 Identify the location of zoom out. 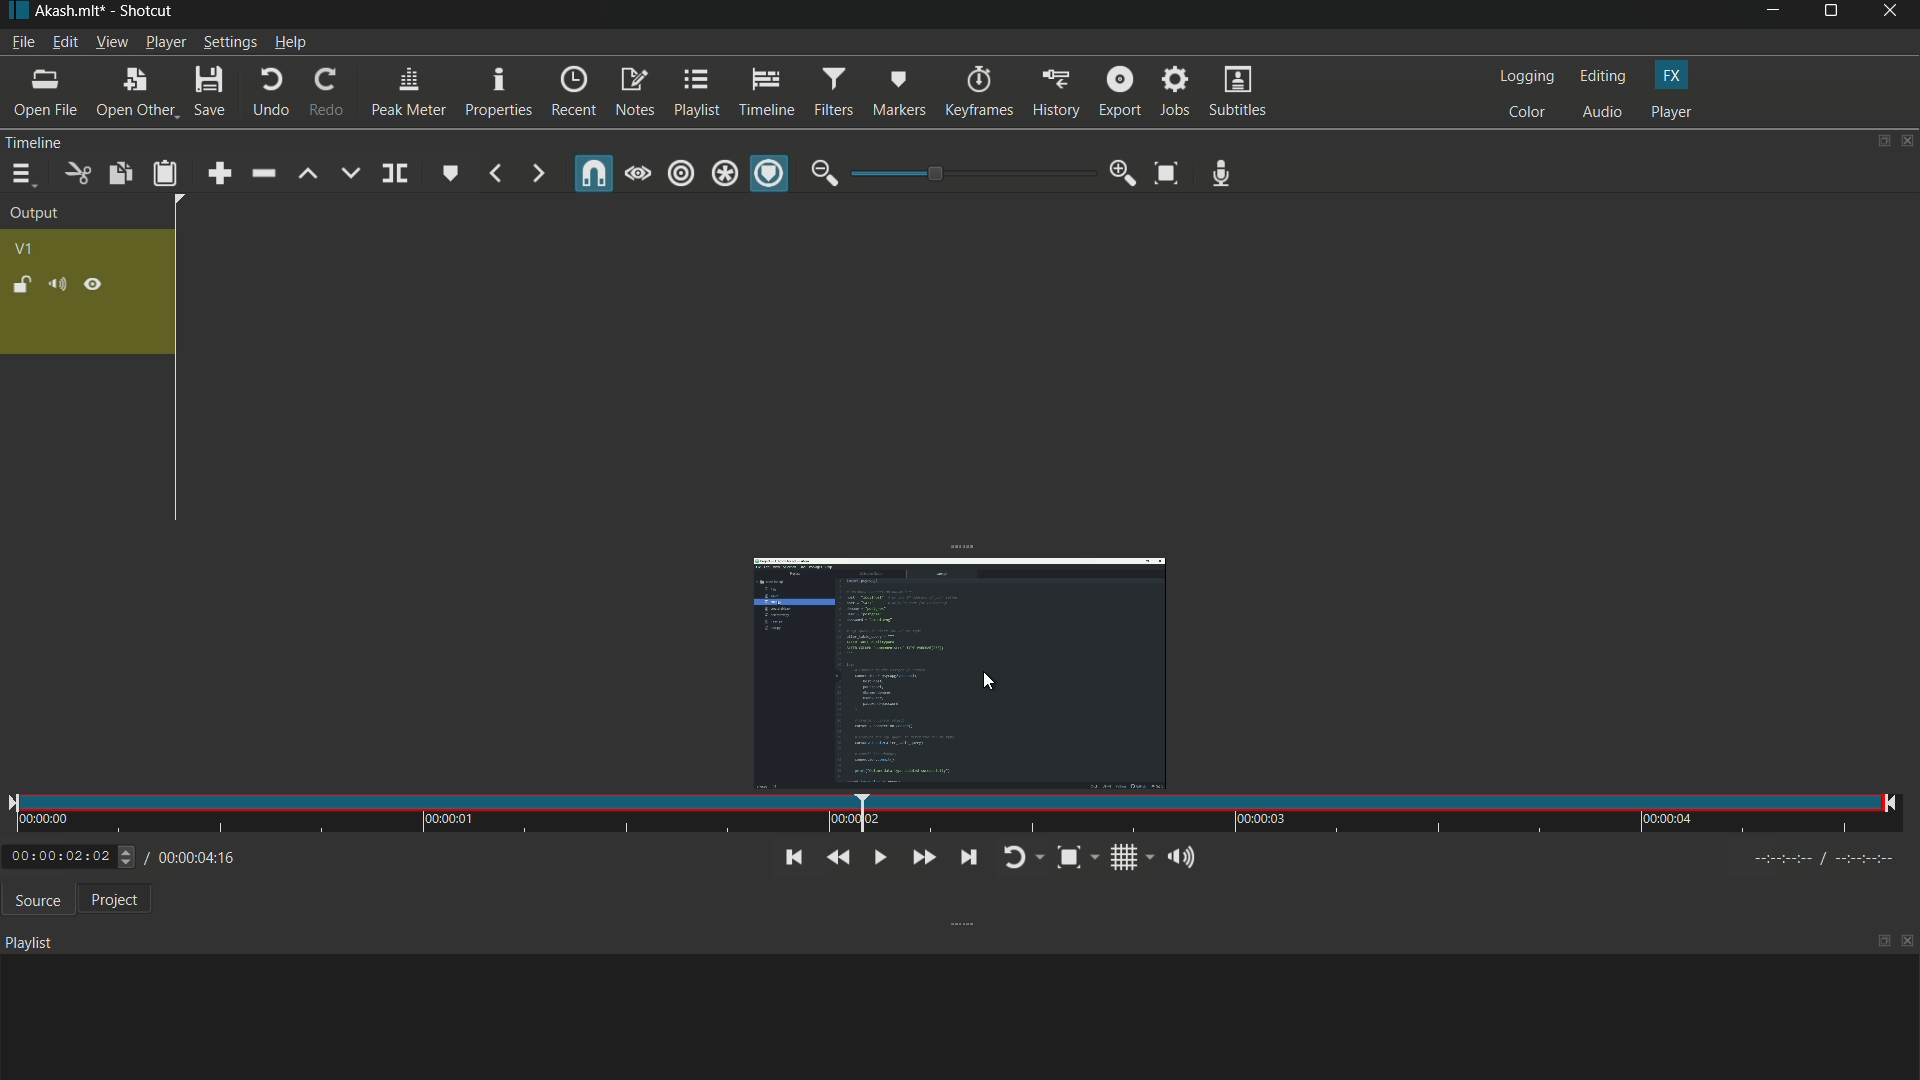
(824, 173).